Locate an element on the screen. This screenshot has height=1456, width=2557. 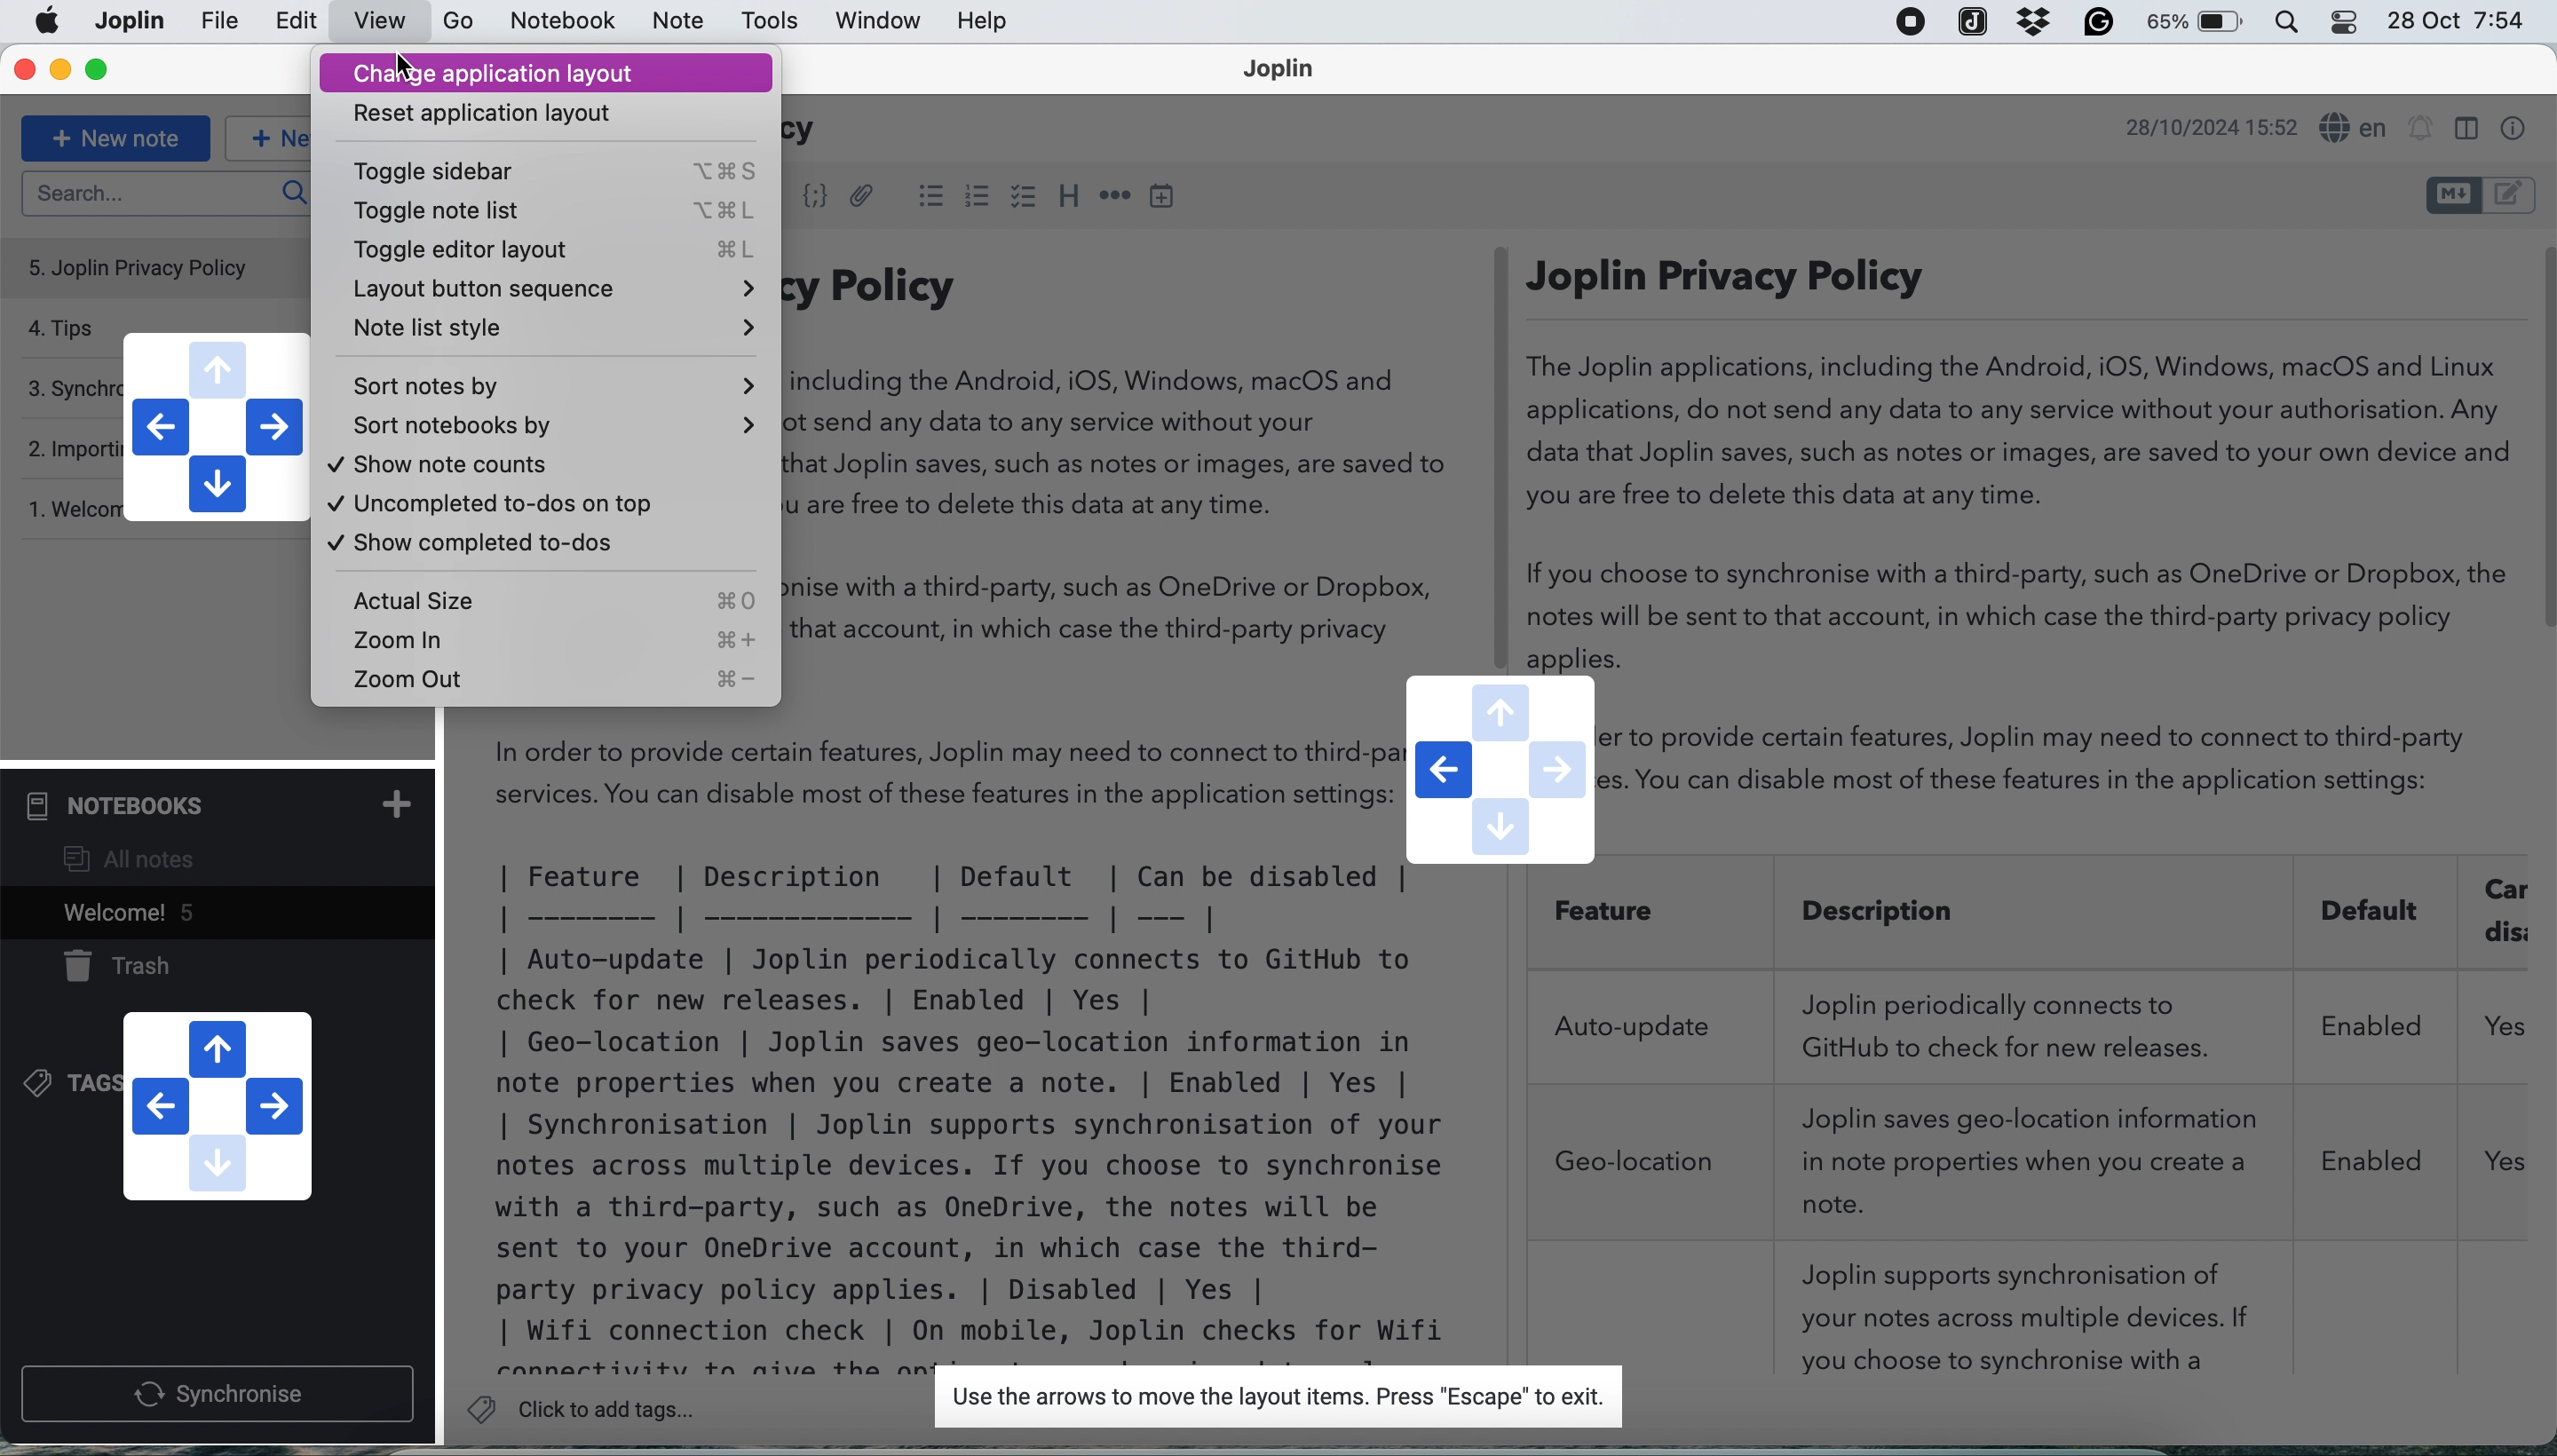
joplin is located at coordinates (1973, 21).